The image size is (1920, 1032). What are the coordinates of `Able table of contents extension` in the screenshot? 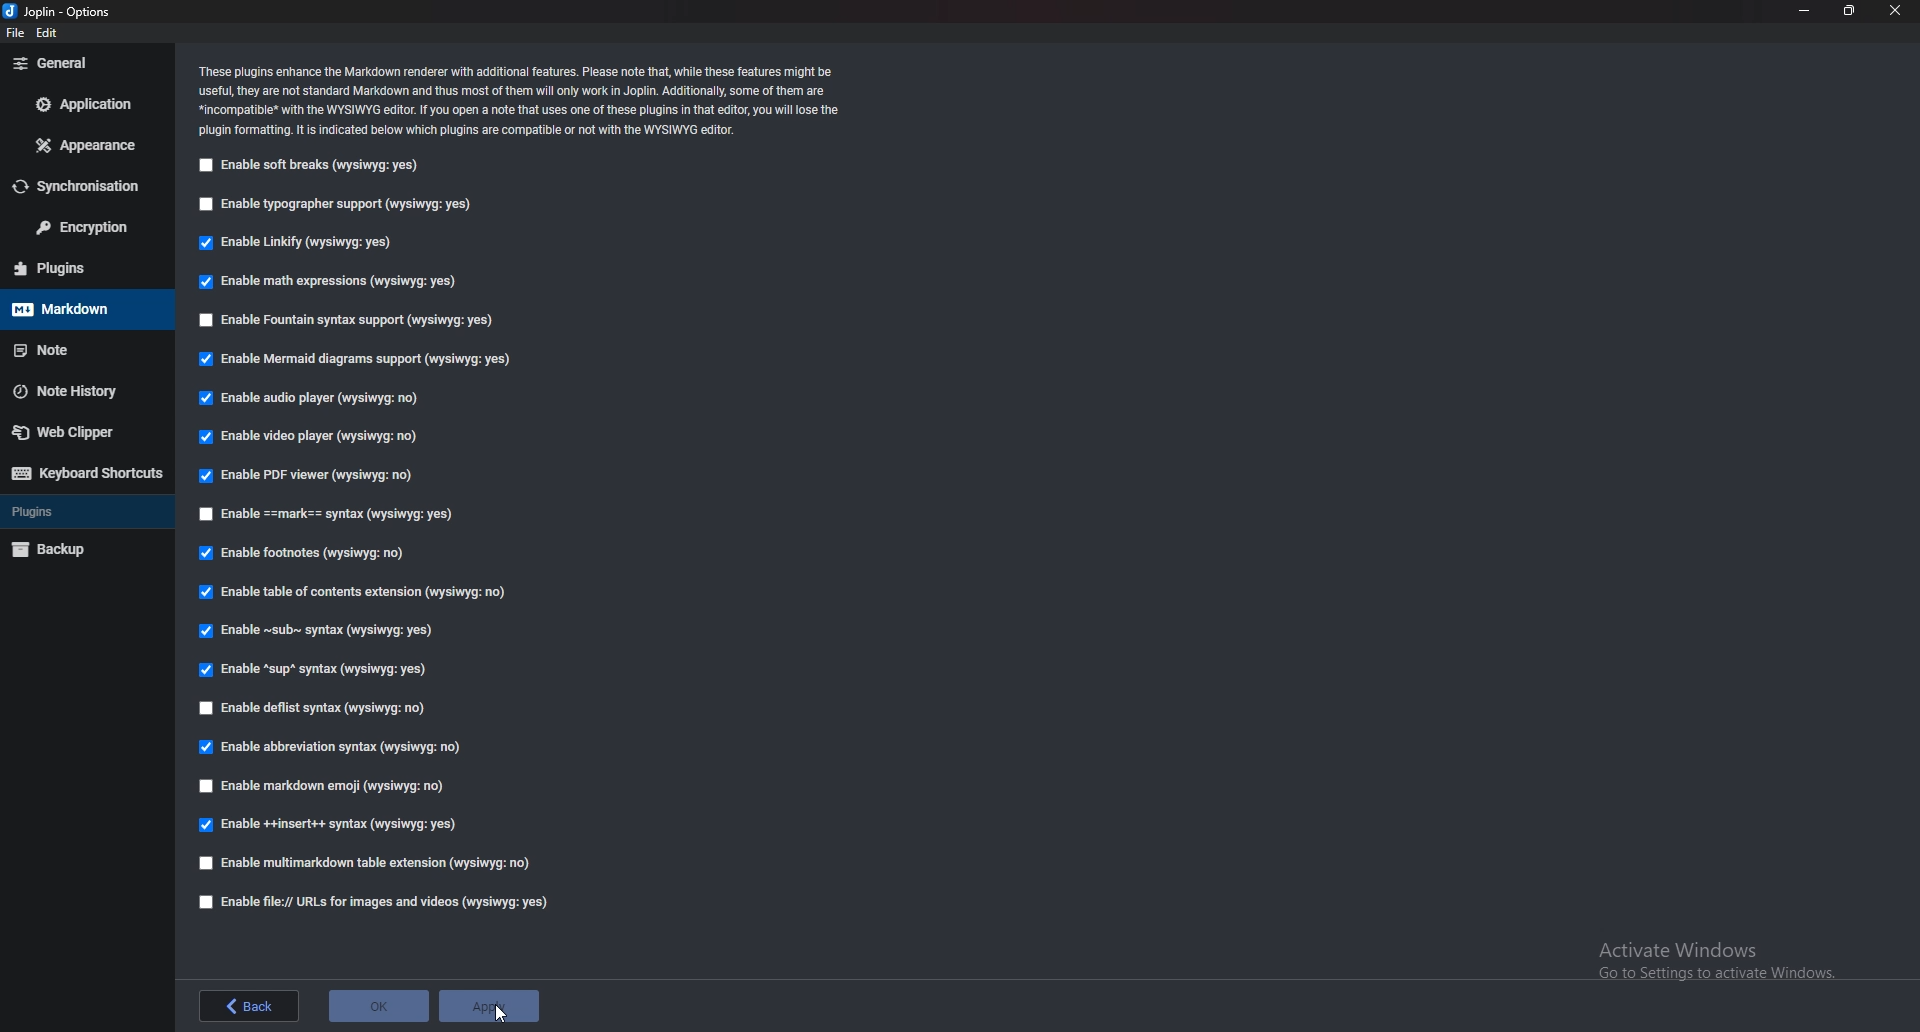 It's located at (355, 592).